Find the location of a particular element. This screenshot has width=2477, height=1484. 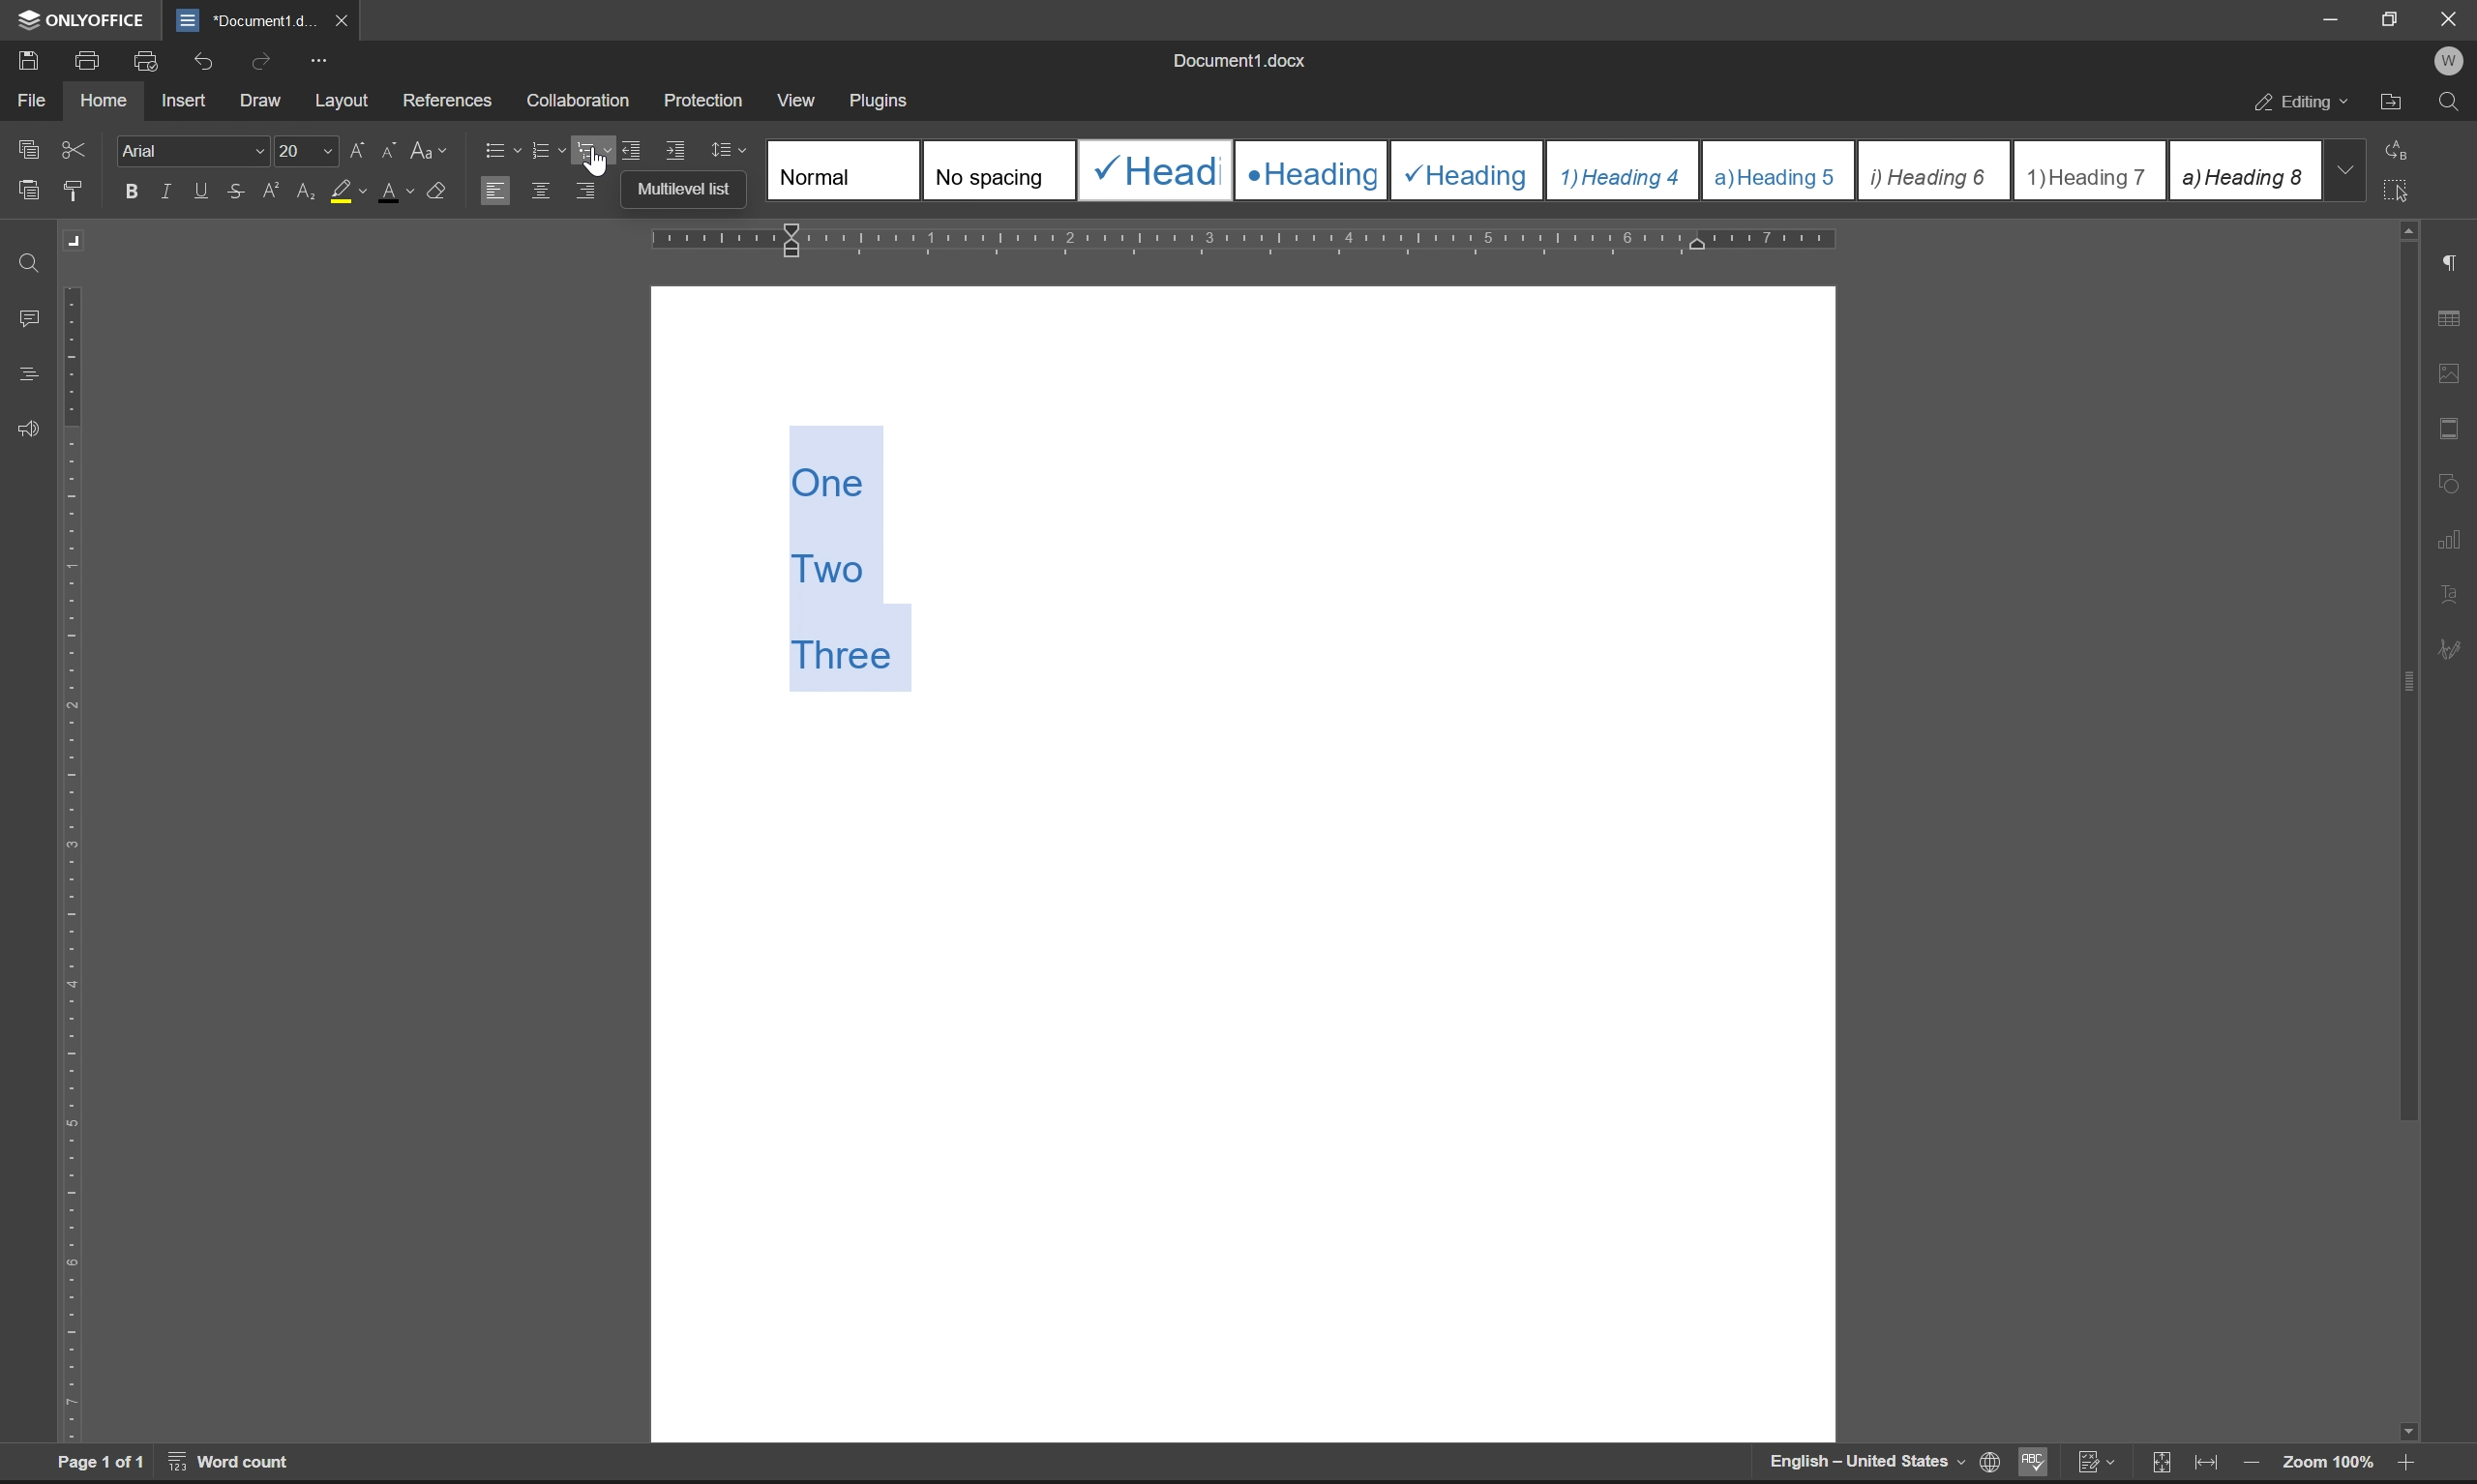

replace is located at coordinates (2403, 148).